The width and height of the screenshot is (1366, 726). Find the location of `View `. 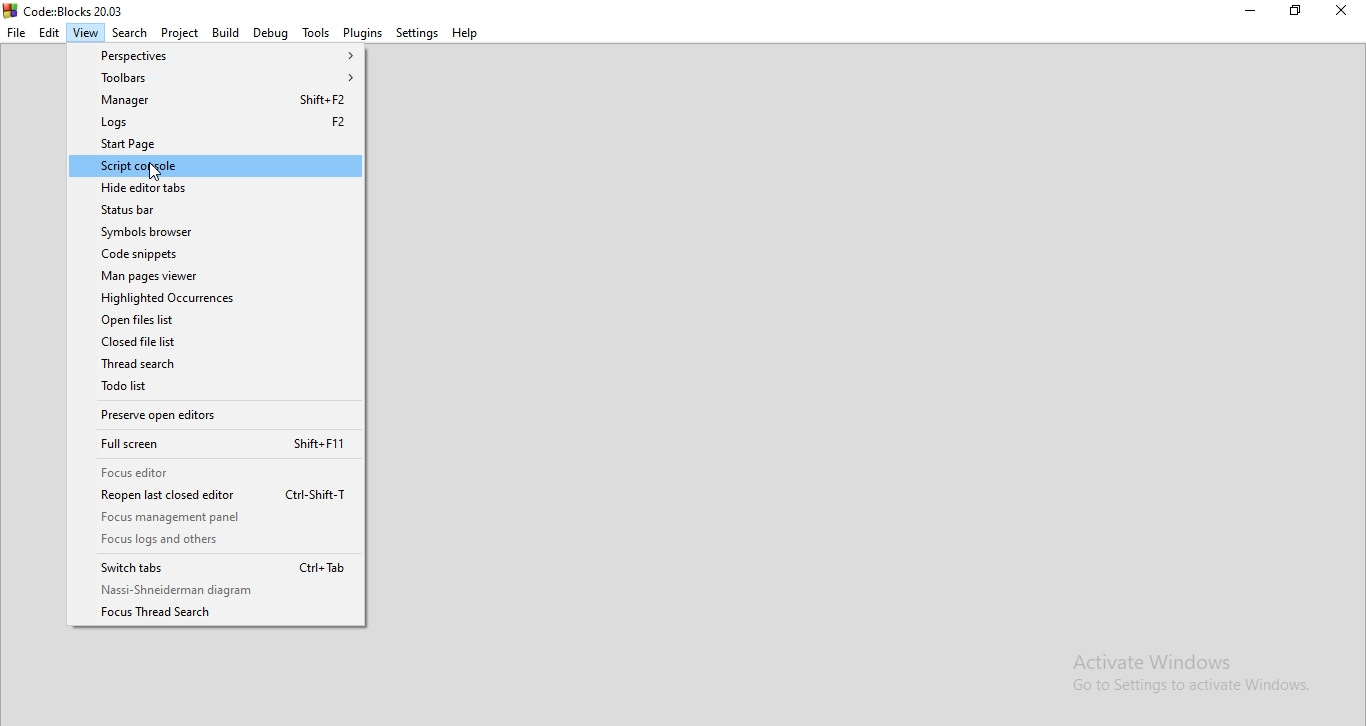

View  is located at coordinates (86, 33).